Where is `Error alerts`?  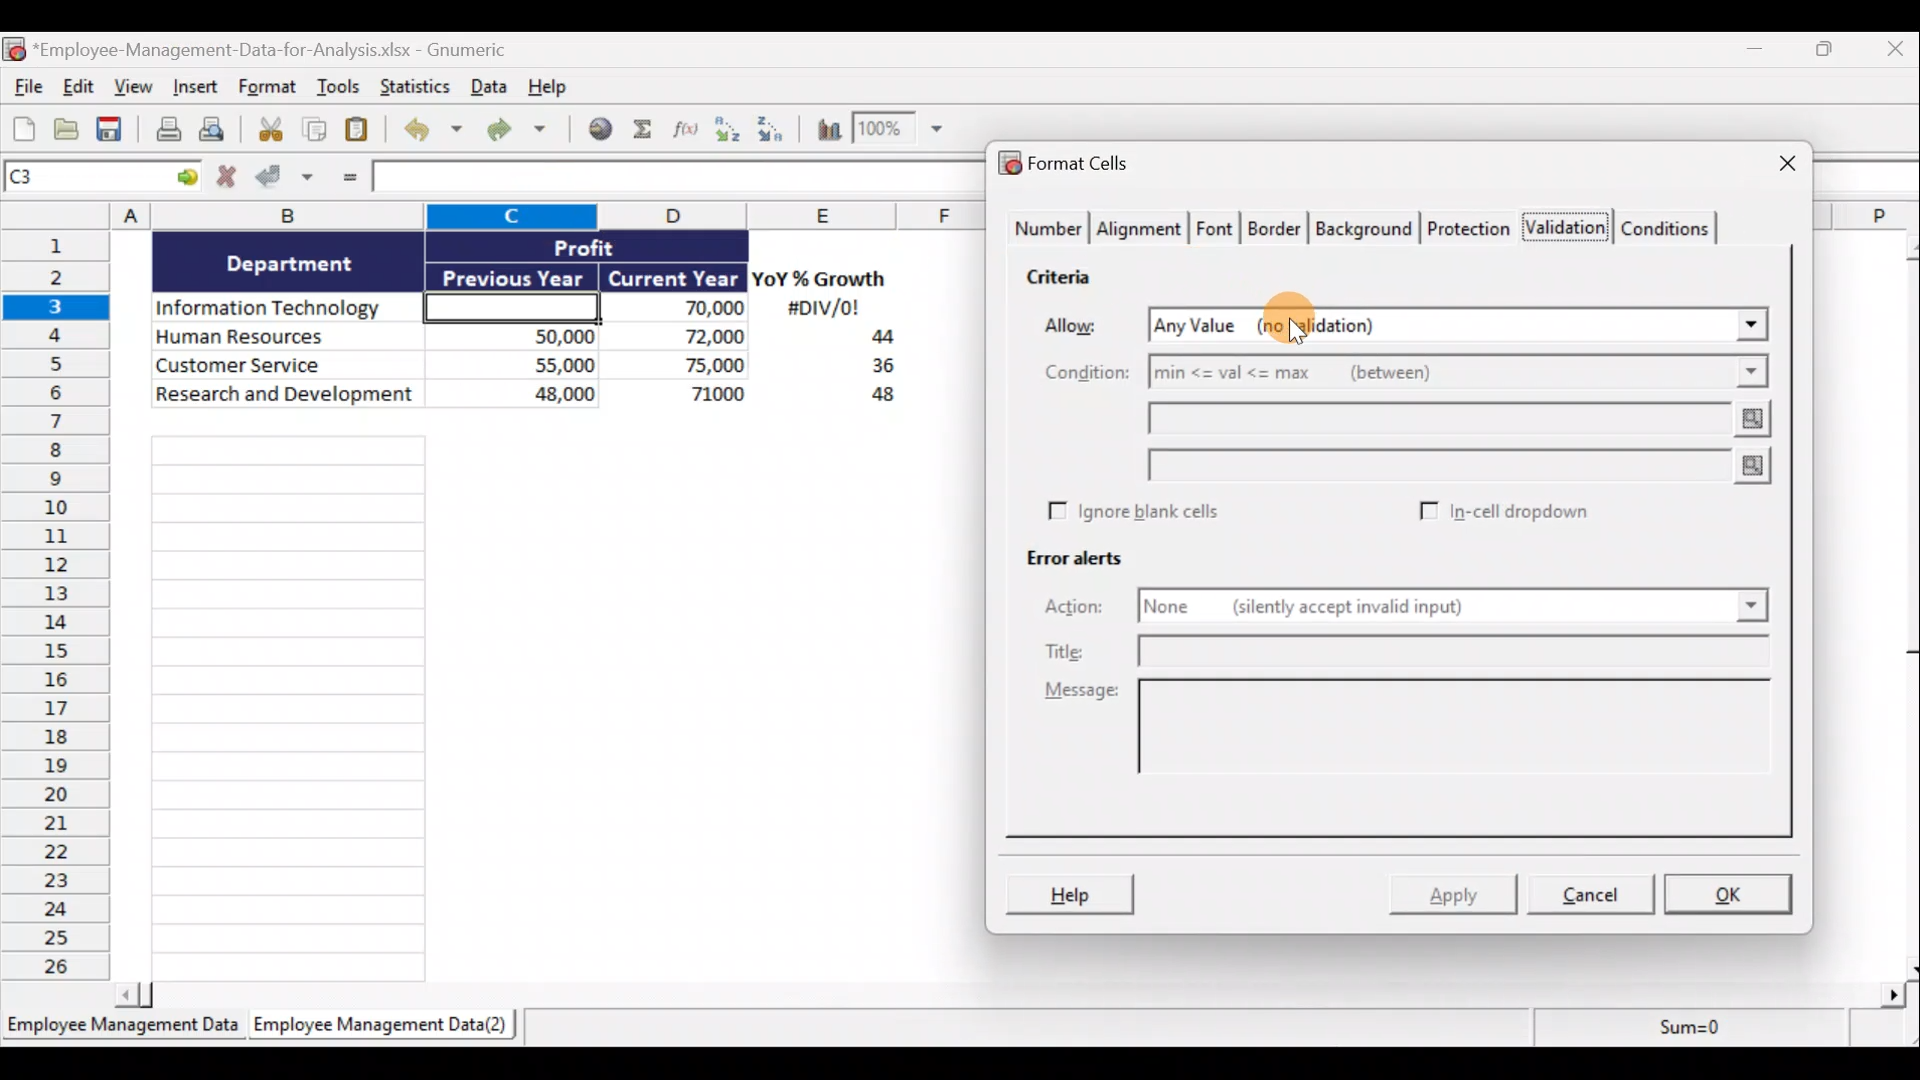 Error alerts is located at coordinates (1082, 567).